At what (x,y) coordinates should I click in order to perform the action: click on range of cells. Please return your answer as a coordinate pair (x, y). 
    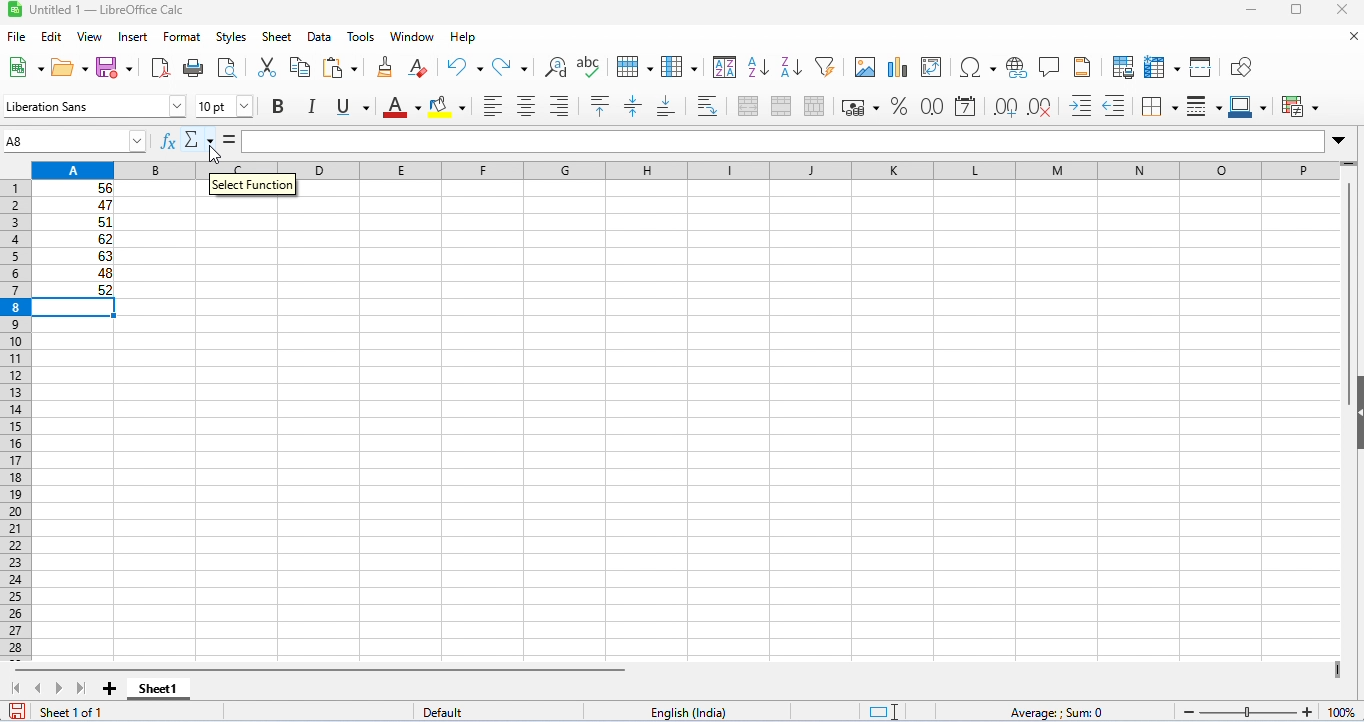
    Looking at the image, I should click on (74, 239).